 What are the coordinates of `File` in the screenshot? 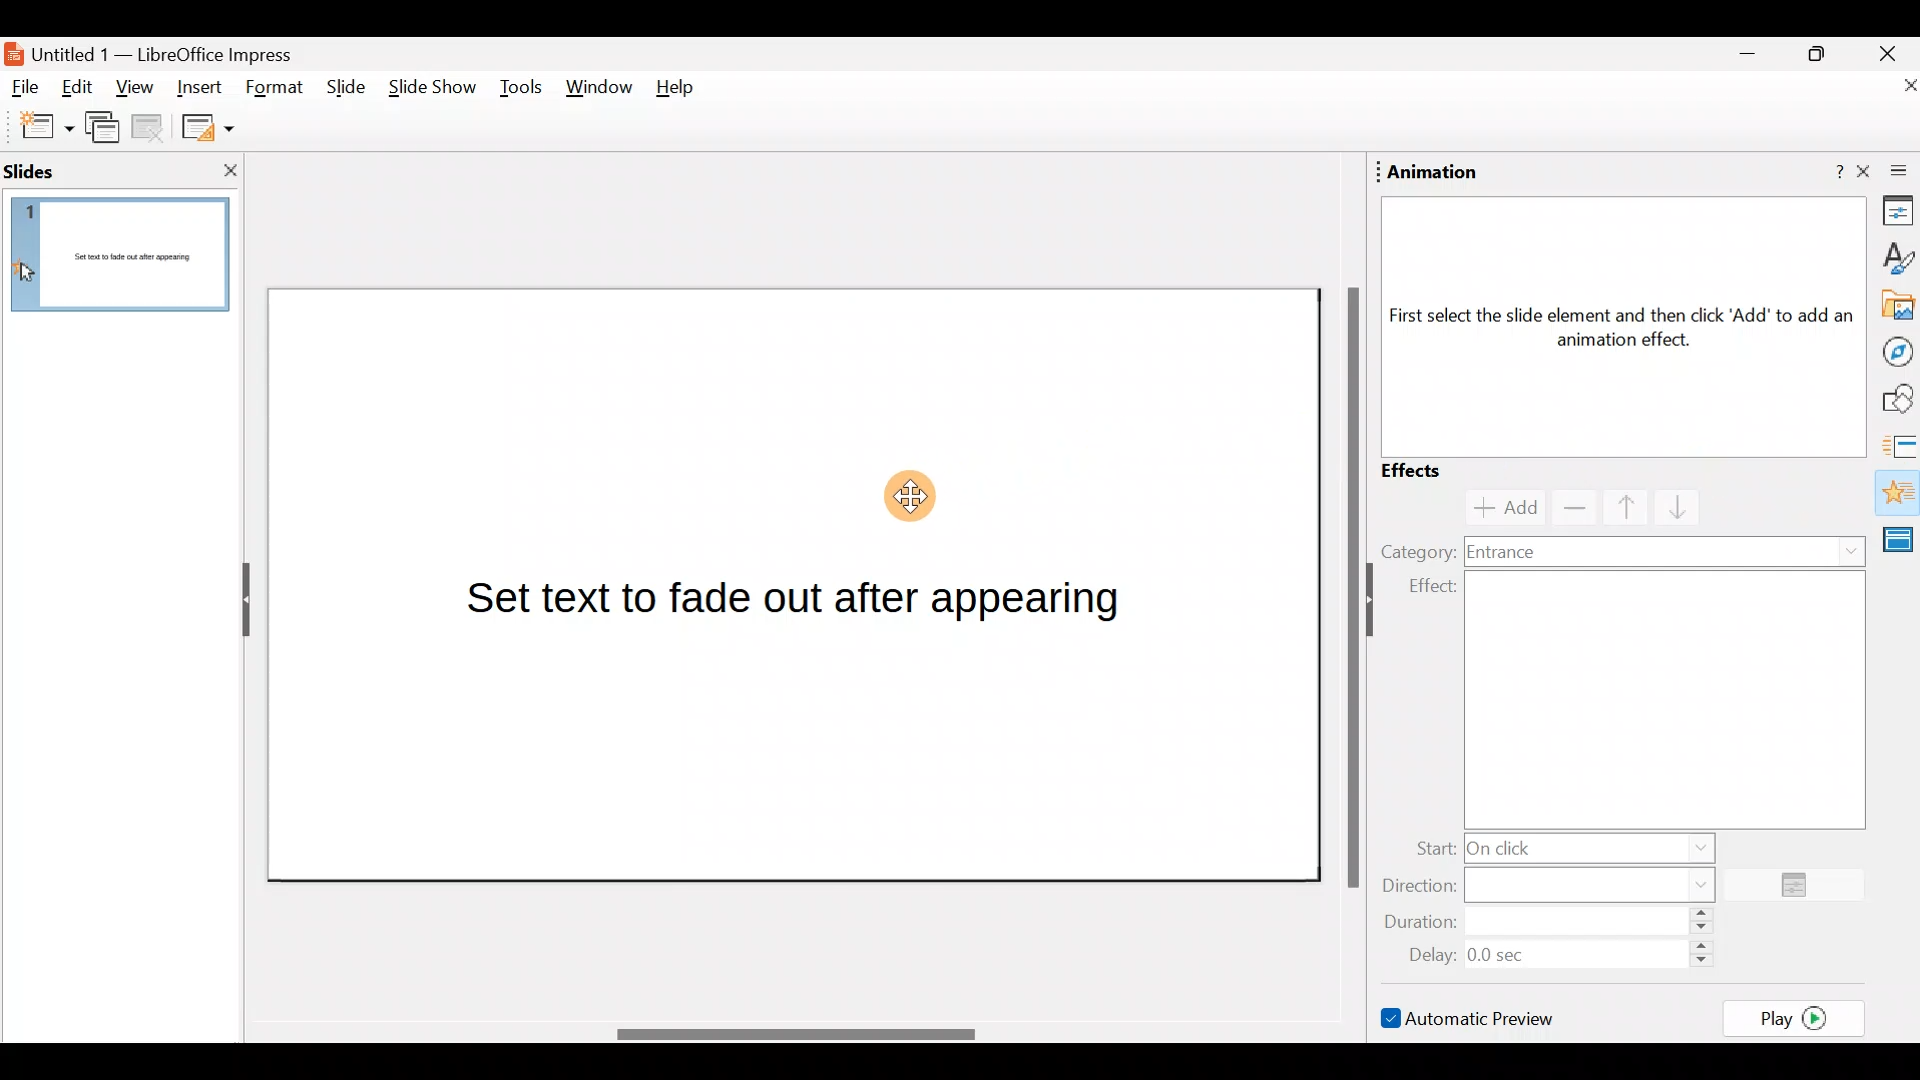 It's located at (26, 88).